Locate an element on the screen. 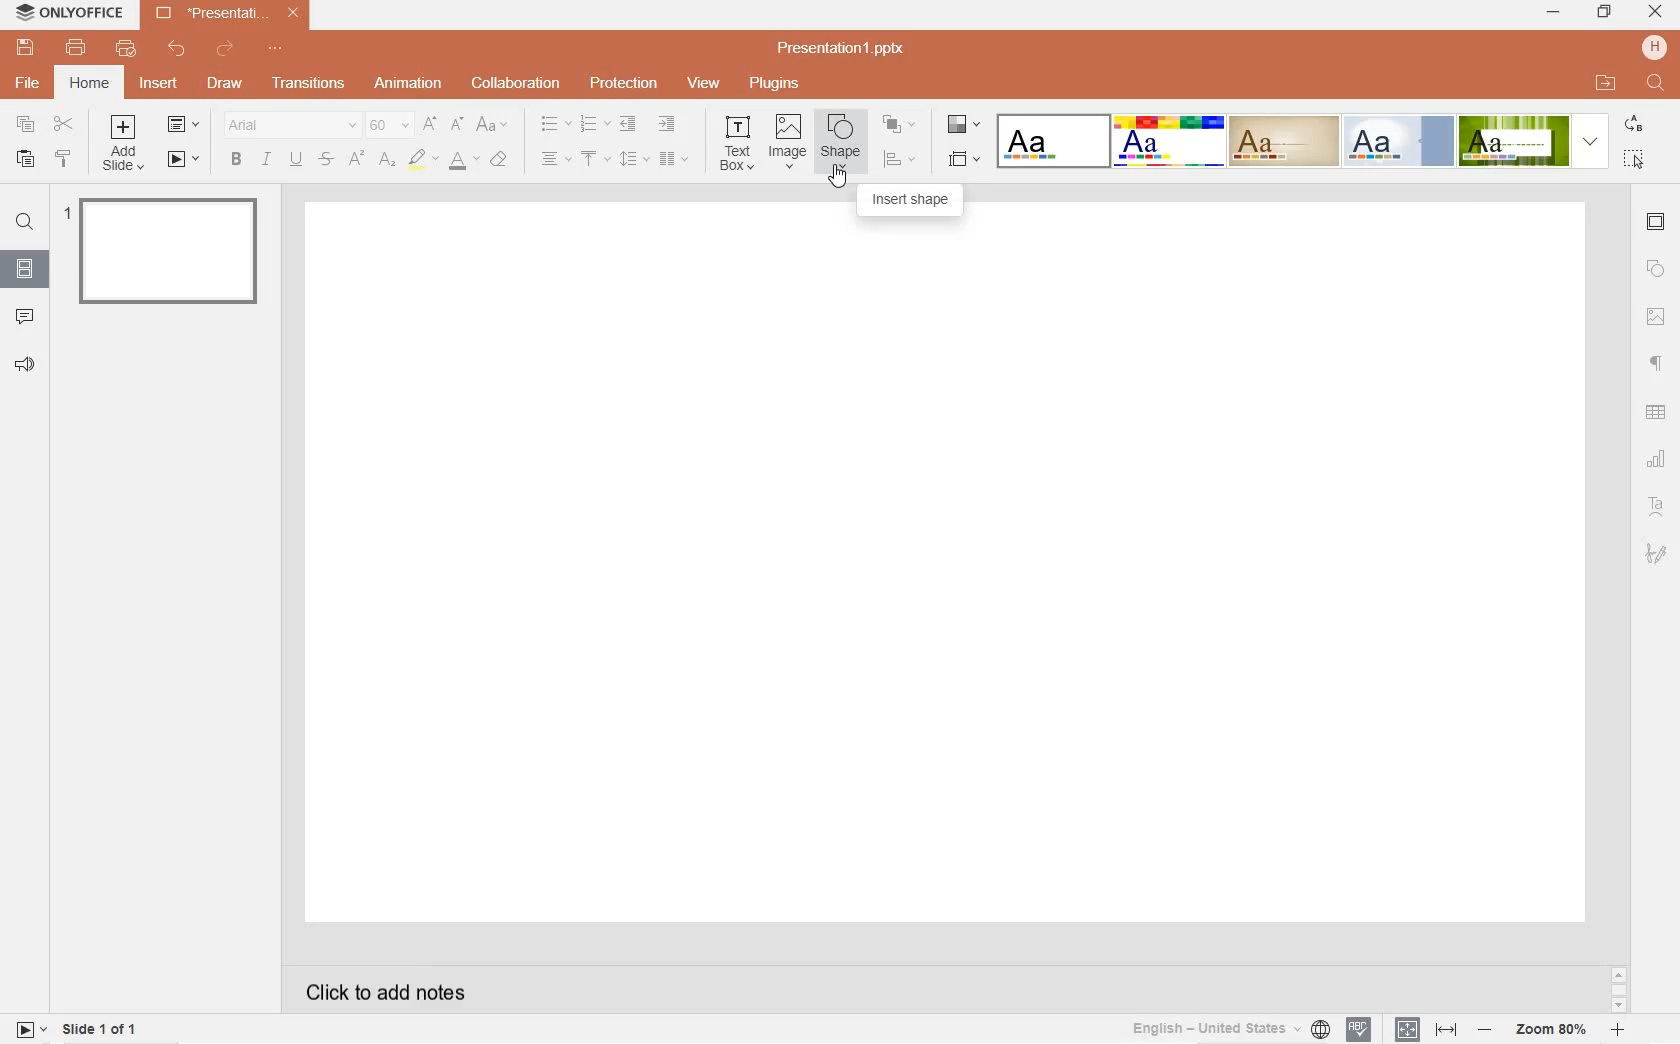 Image resolution: width=1680 pixels, height=1044 pixels. OPEN FILE LOCATION is located at coordinates (1607, 83).